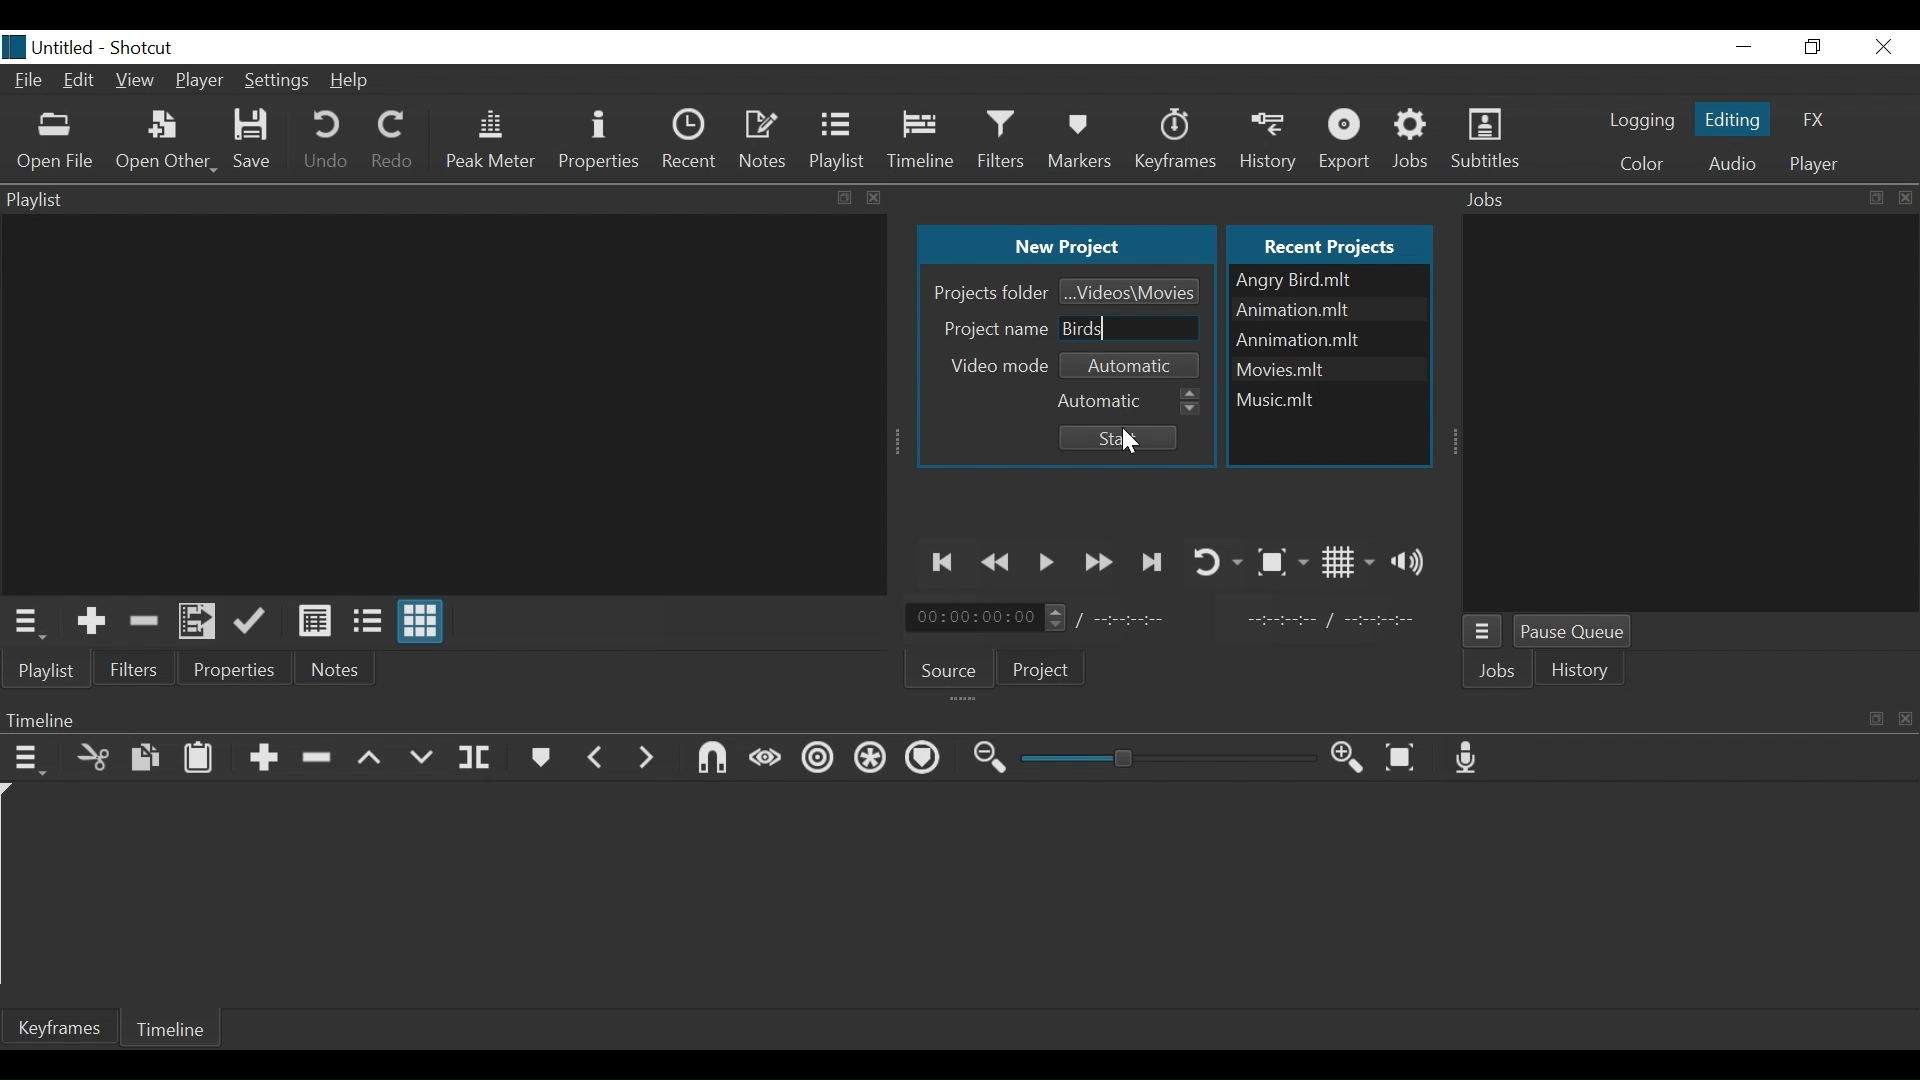 The height and width of the screenshot is (1080, 1920). I want to click on Recent, so click(689, 138).